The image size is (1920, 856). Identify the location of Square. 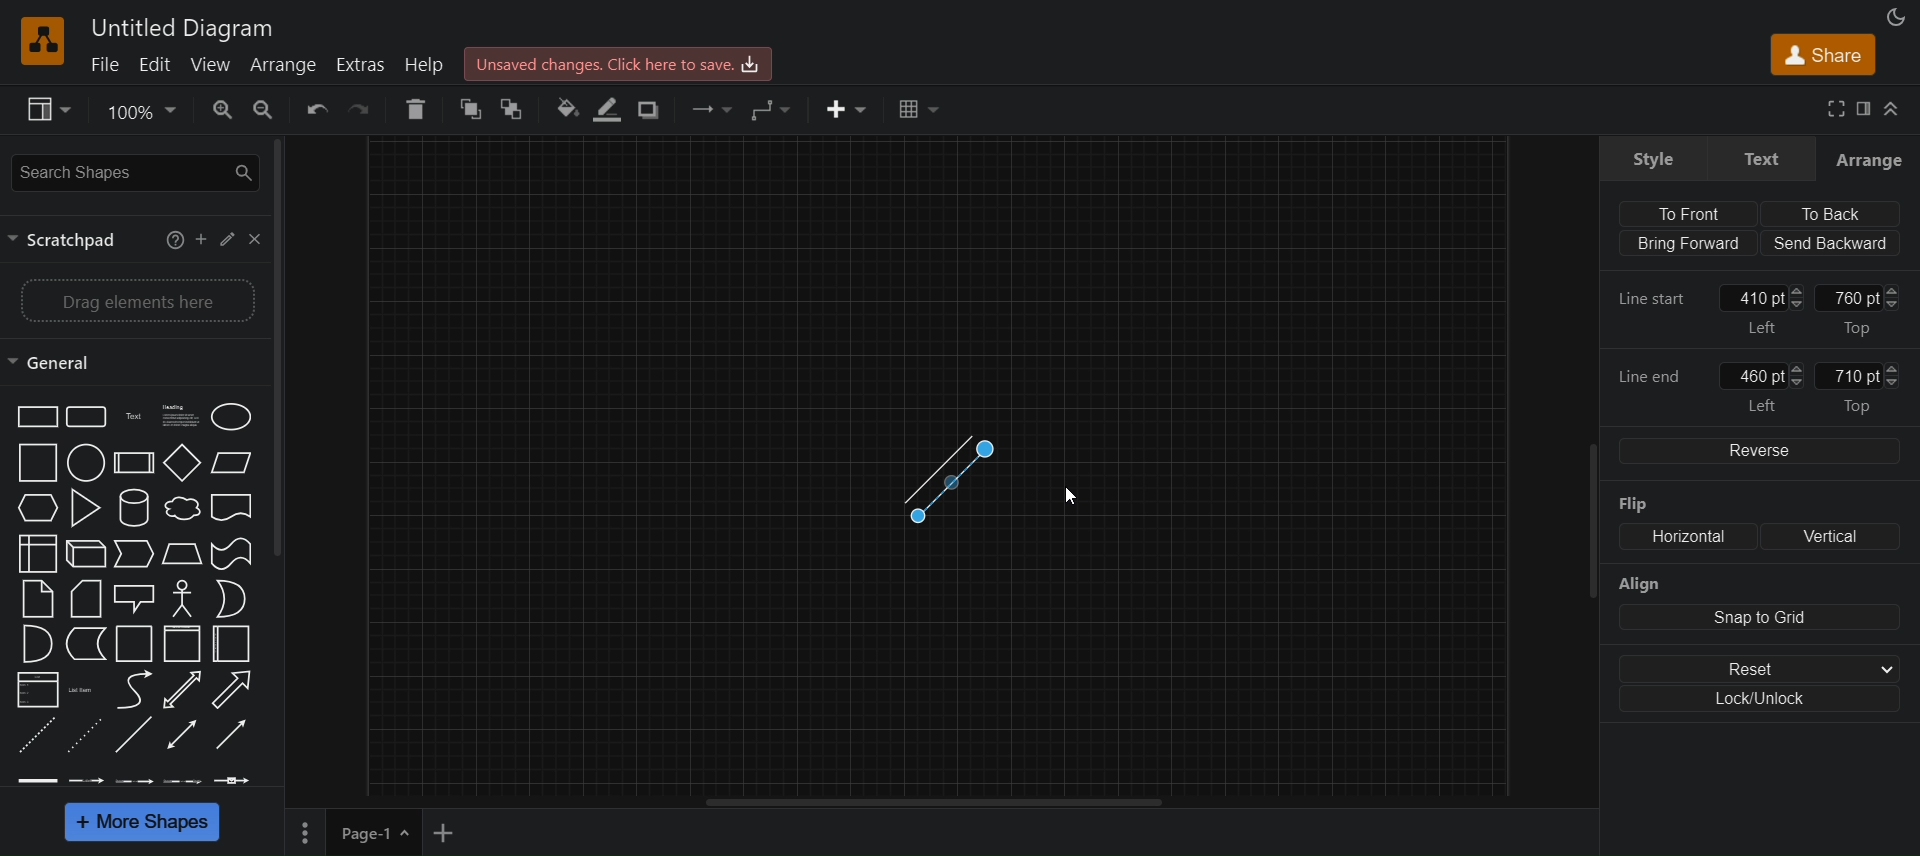
(35, 462).